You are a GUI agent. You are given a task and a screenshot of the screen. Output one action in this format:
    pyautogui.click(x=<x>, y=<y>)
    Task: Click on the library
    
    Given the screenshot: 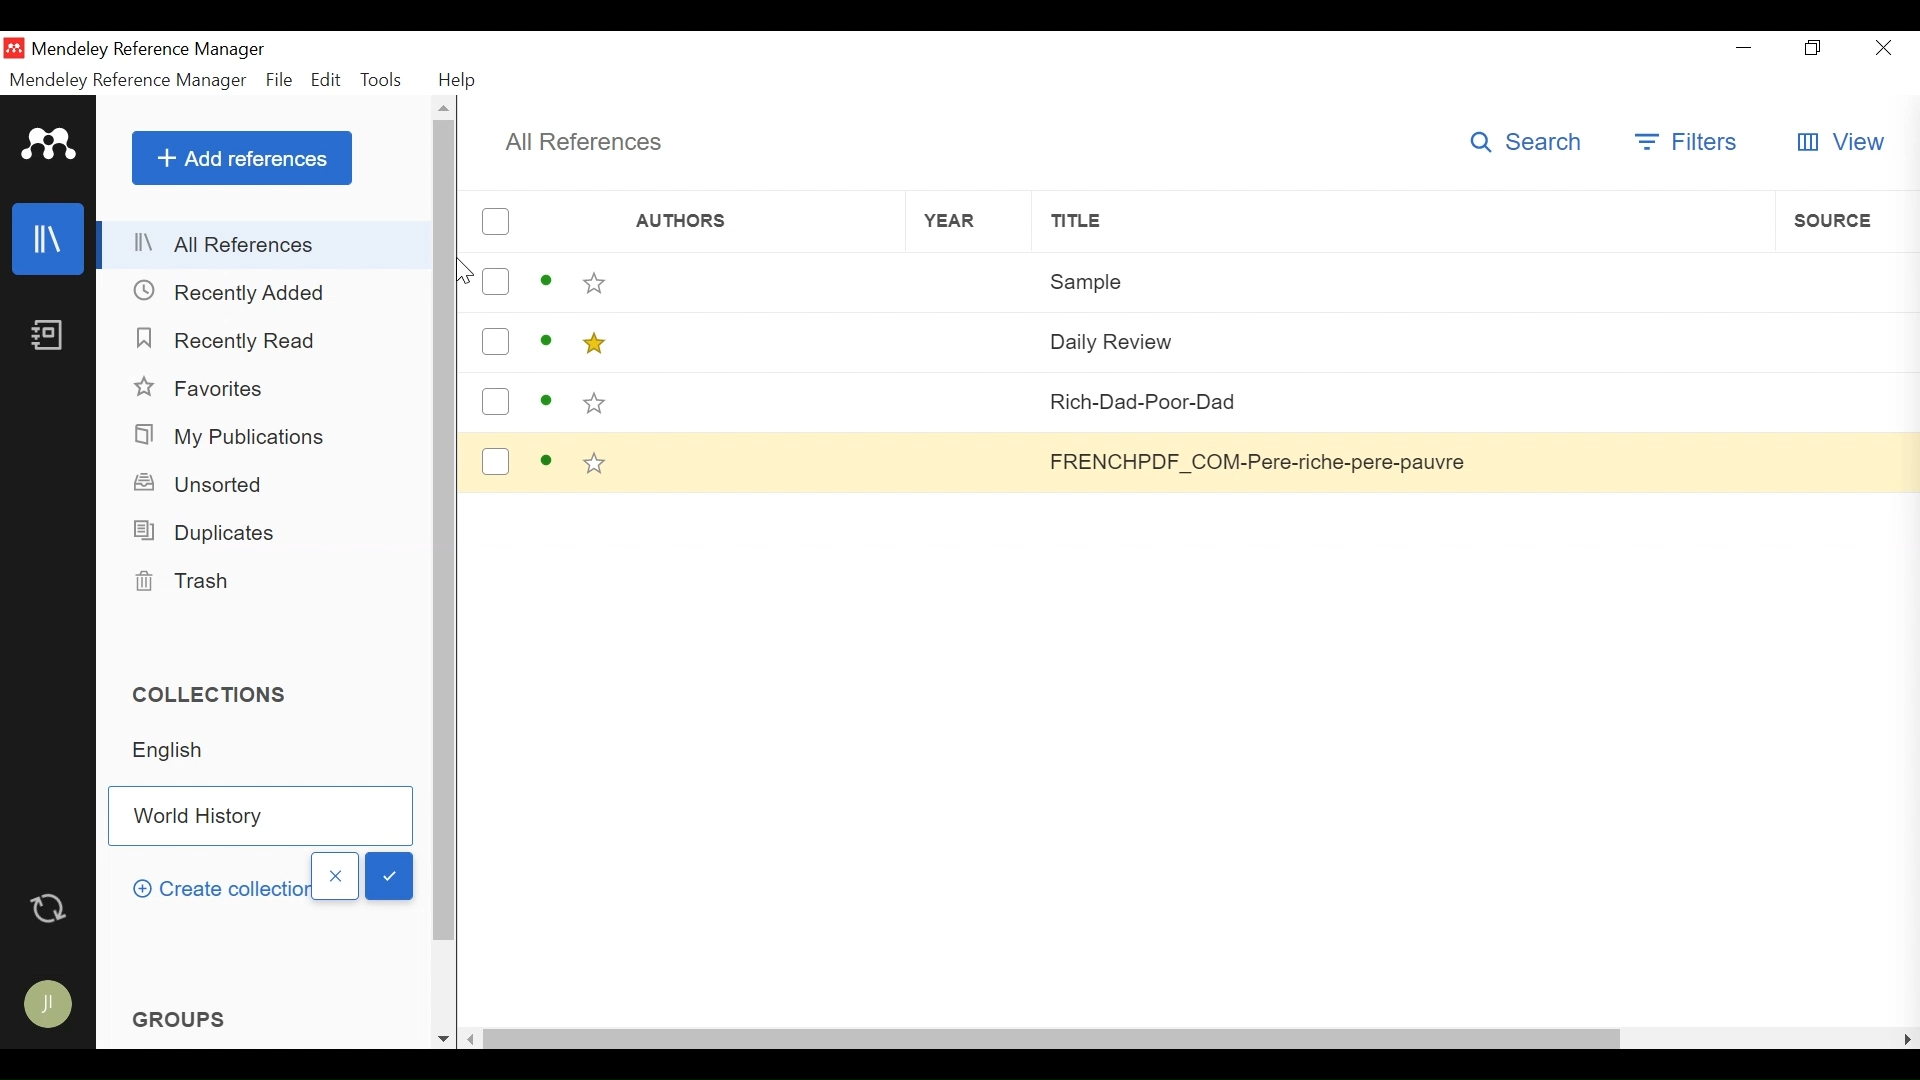 What is the action you would take?
    pyautogui.click(x=49, y=240)
    